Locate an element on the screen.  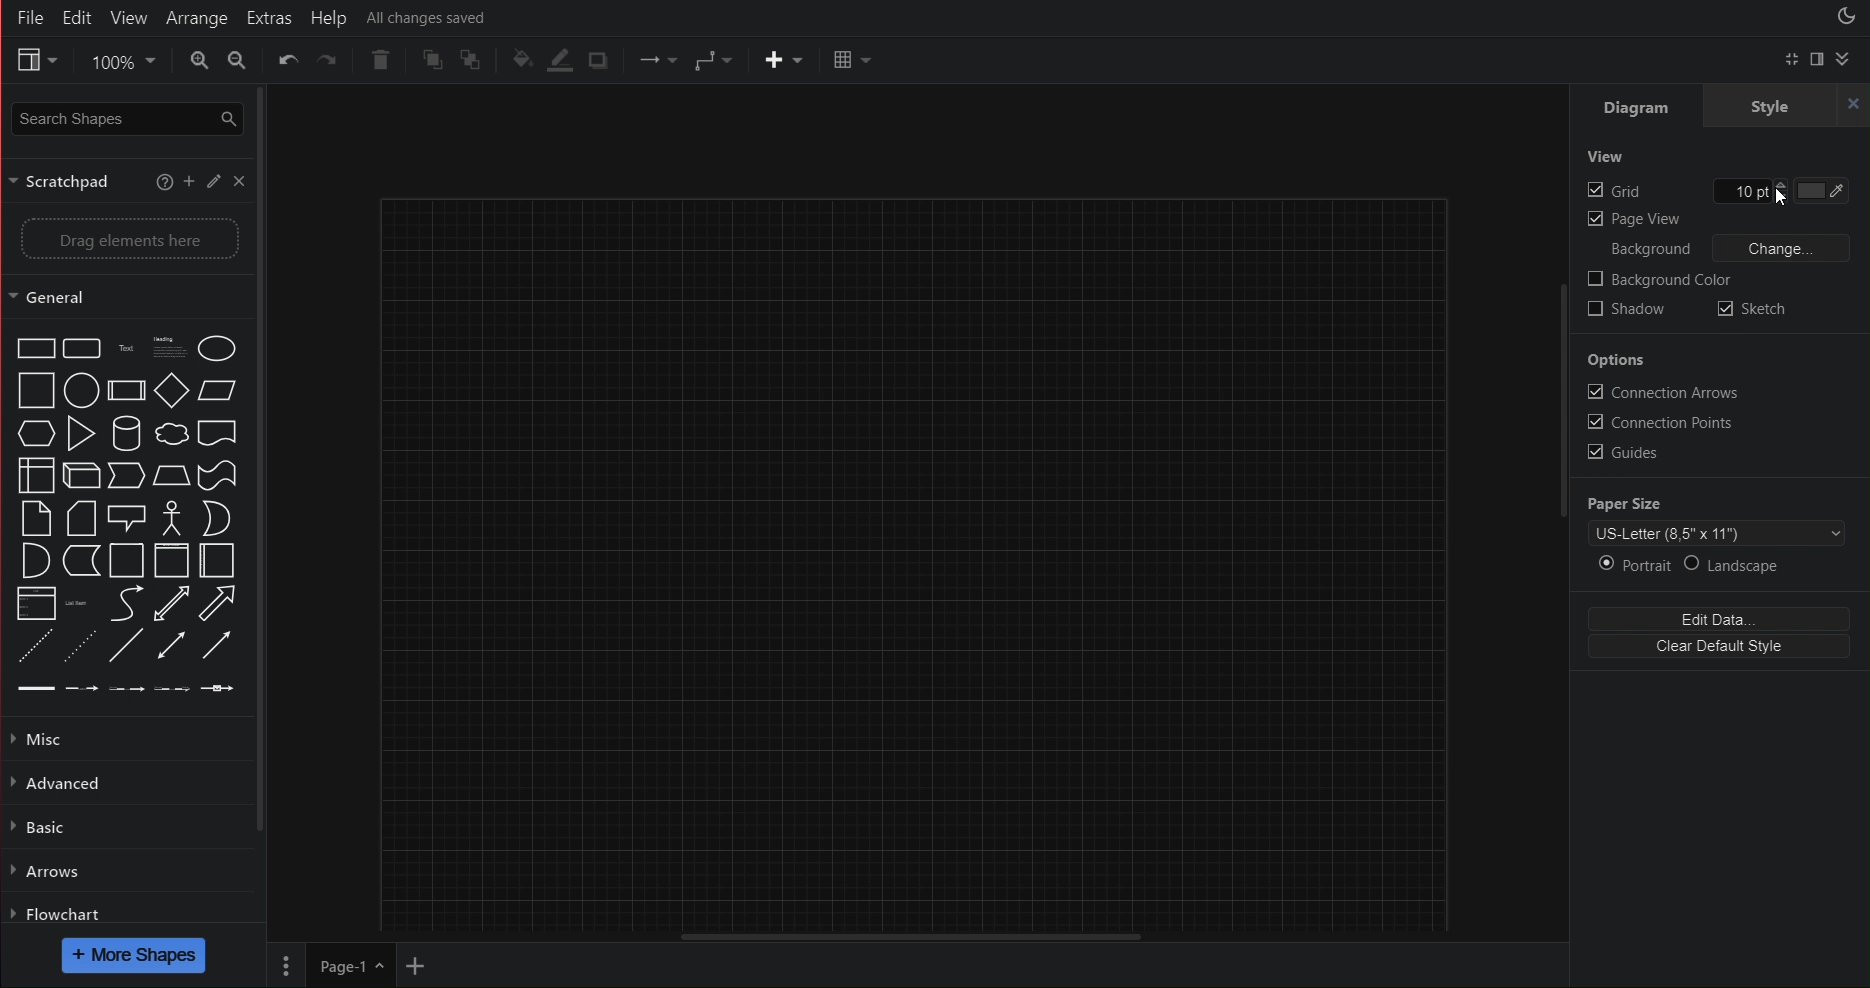
Flowchart is located at coordinates (58, 913).